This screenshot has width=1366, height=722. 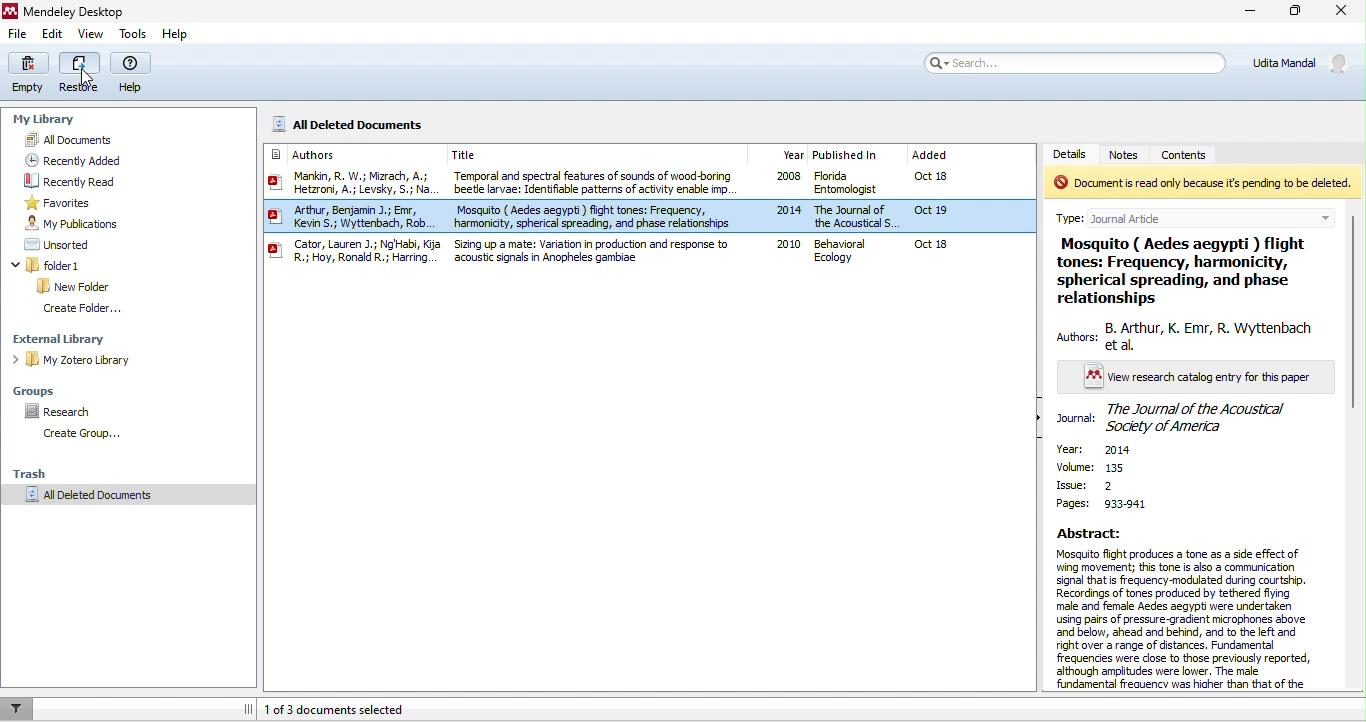 What do you see at coordinates (1343, 10) in the screenshot?
I see `close` at bounding box center [1343, 10].